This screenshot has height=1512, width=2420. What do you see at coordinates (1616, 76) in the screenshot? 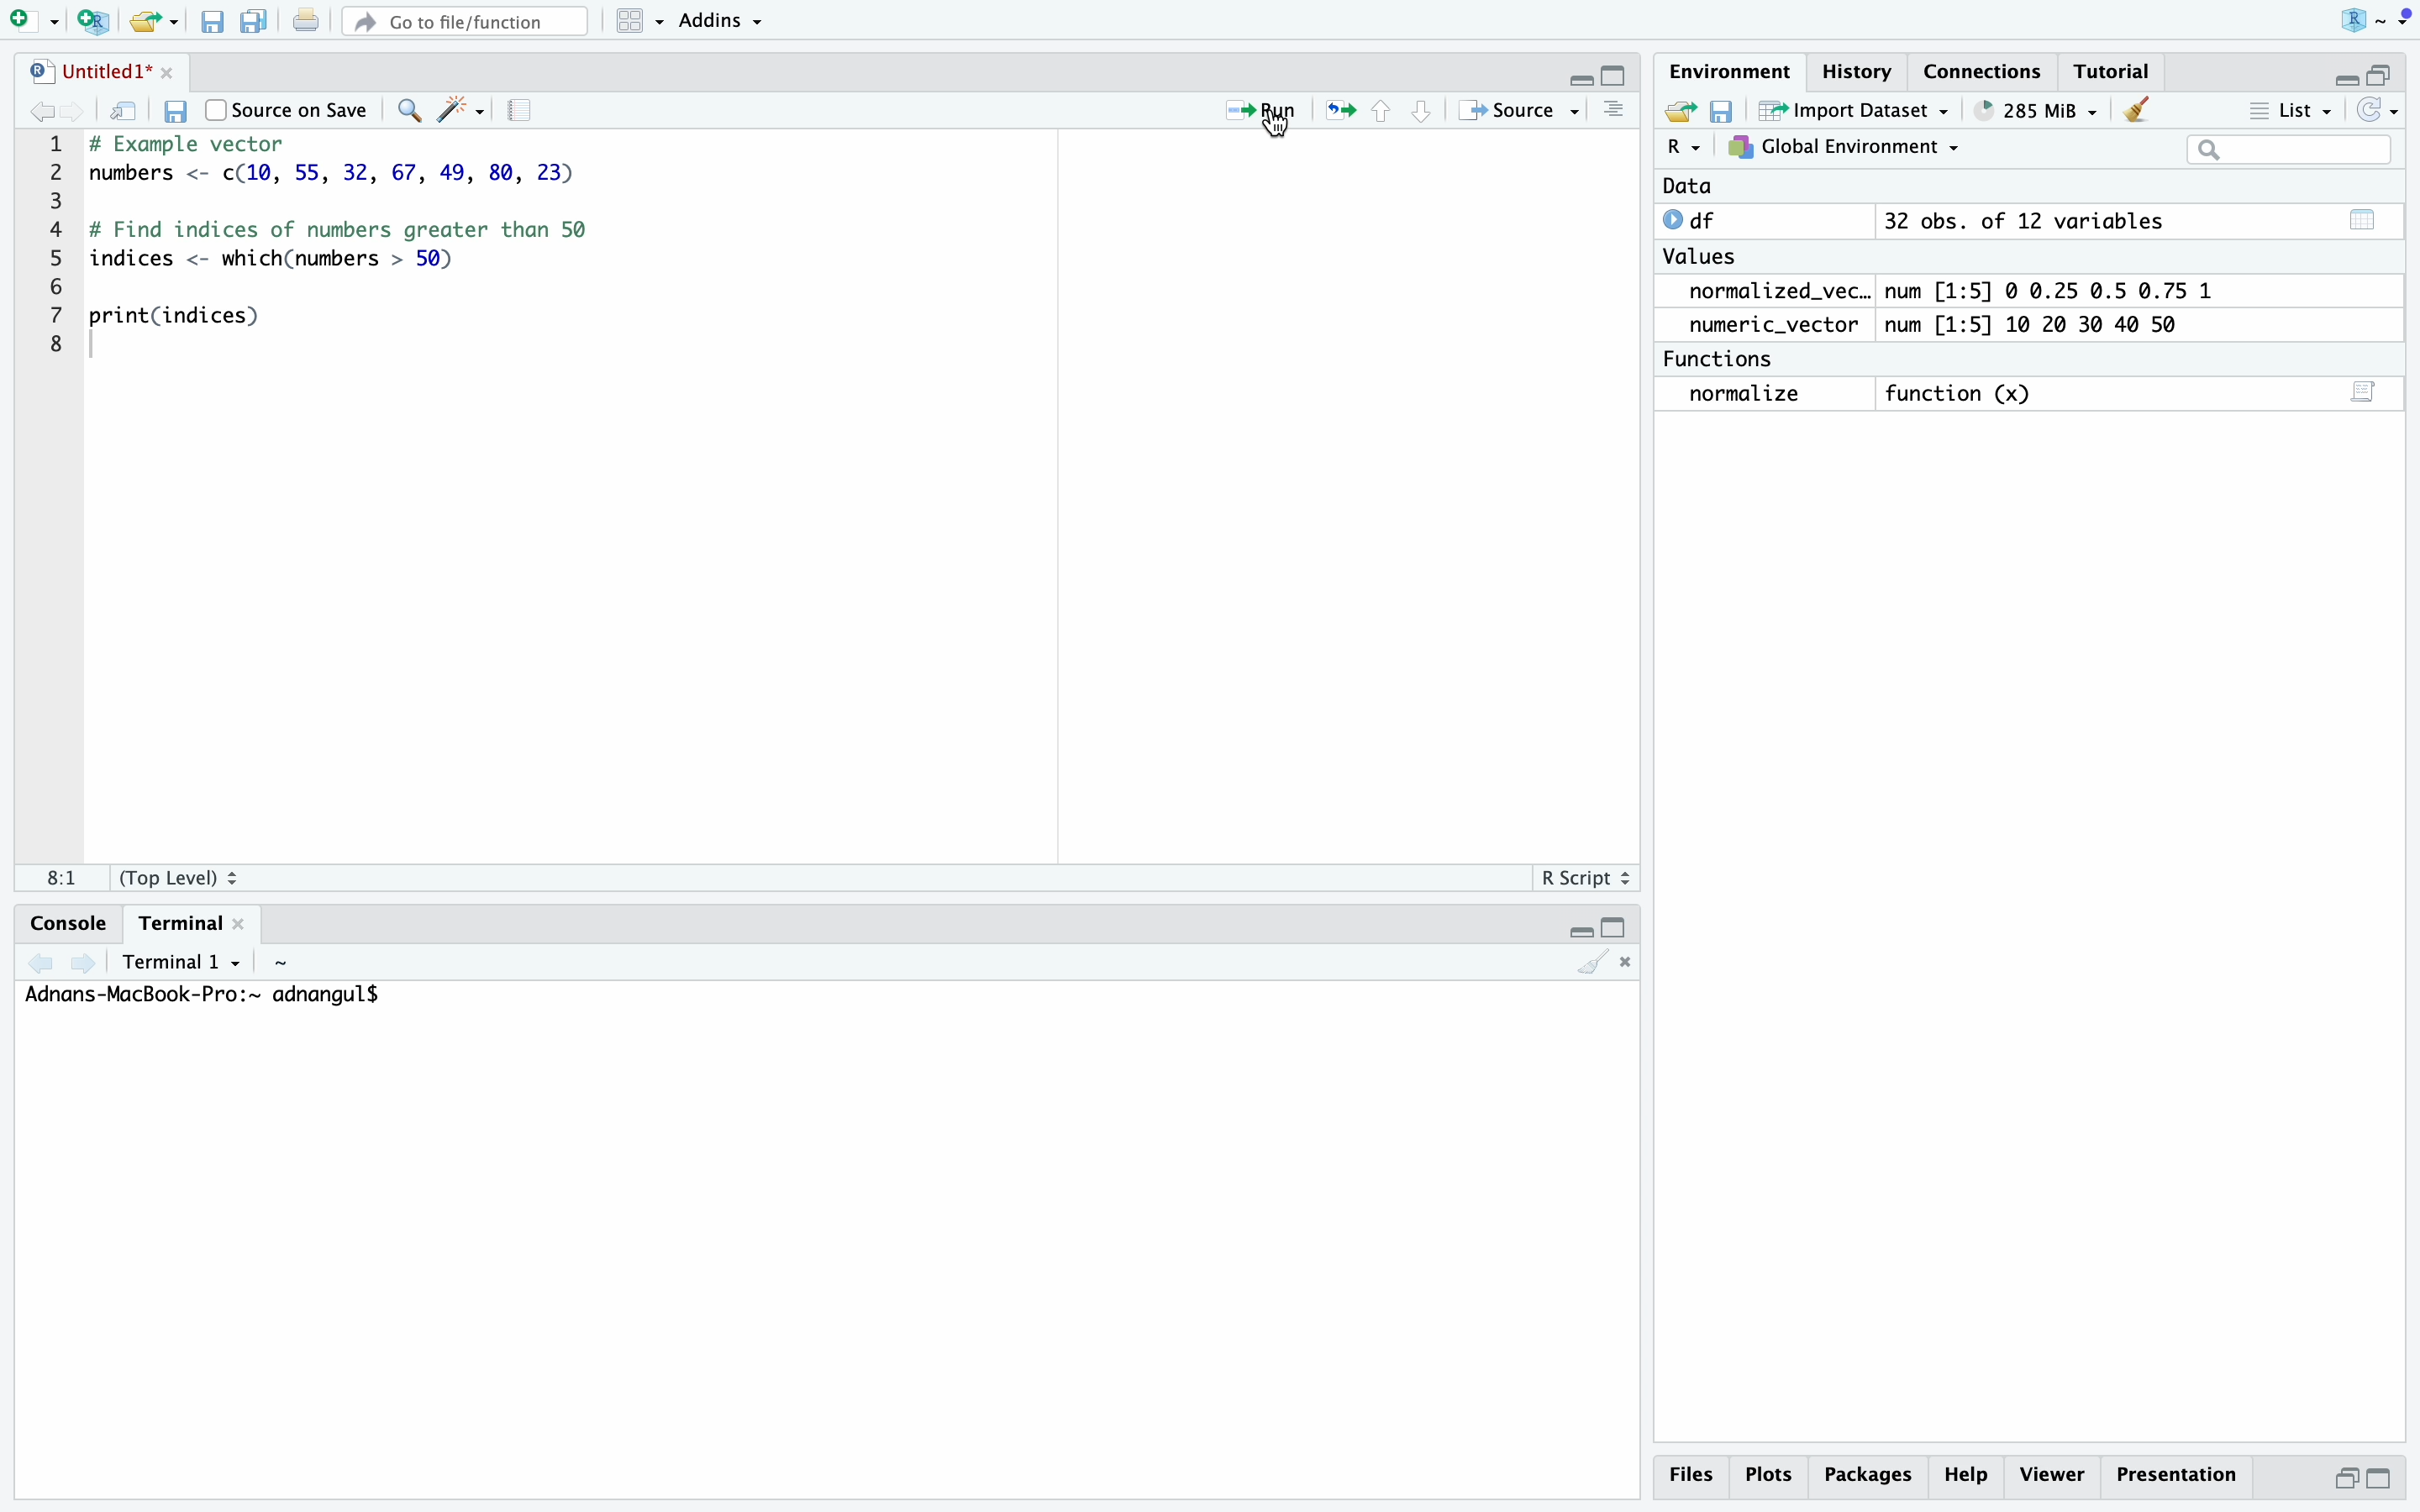
I see `MAXIMISE` at bounding box center [1616, 76].